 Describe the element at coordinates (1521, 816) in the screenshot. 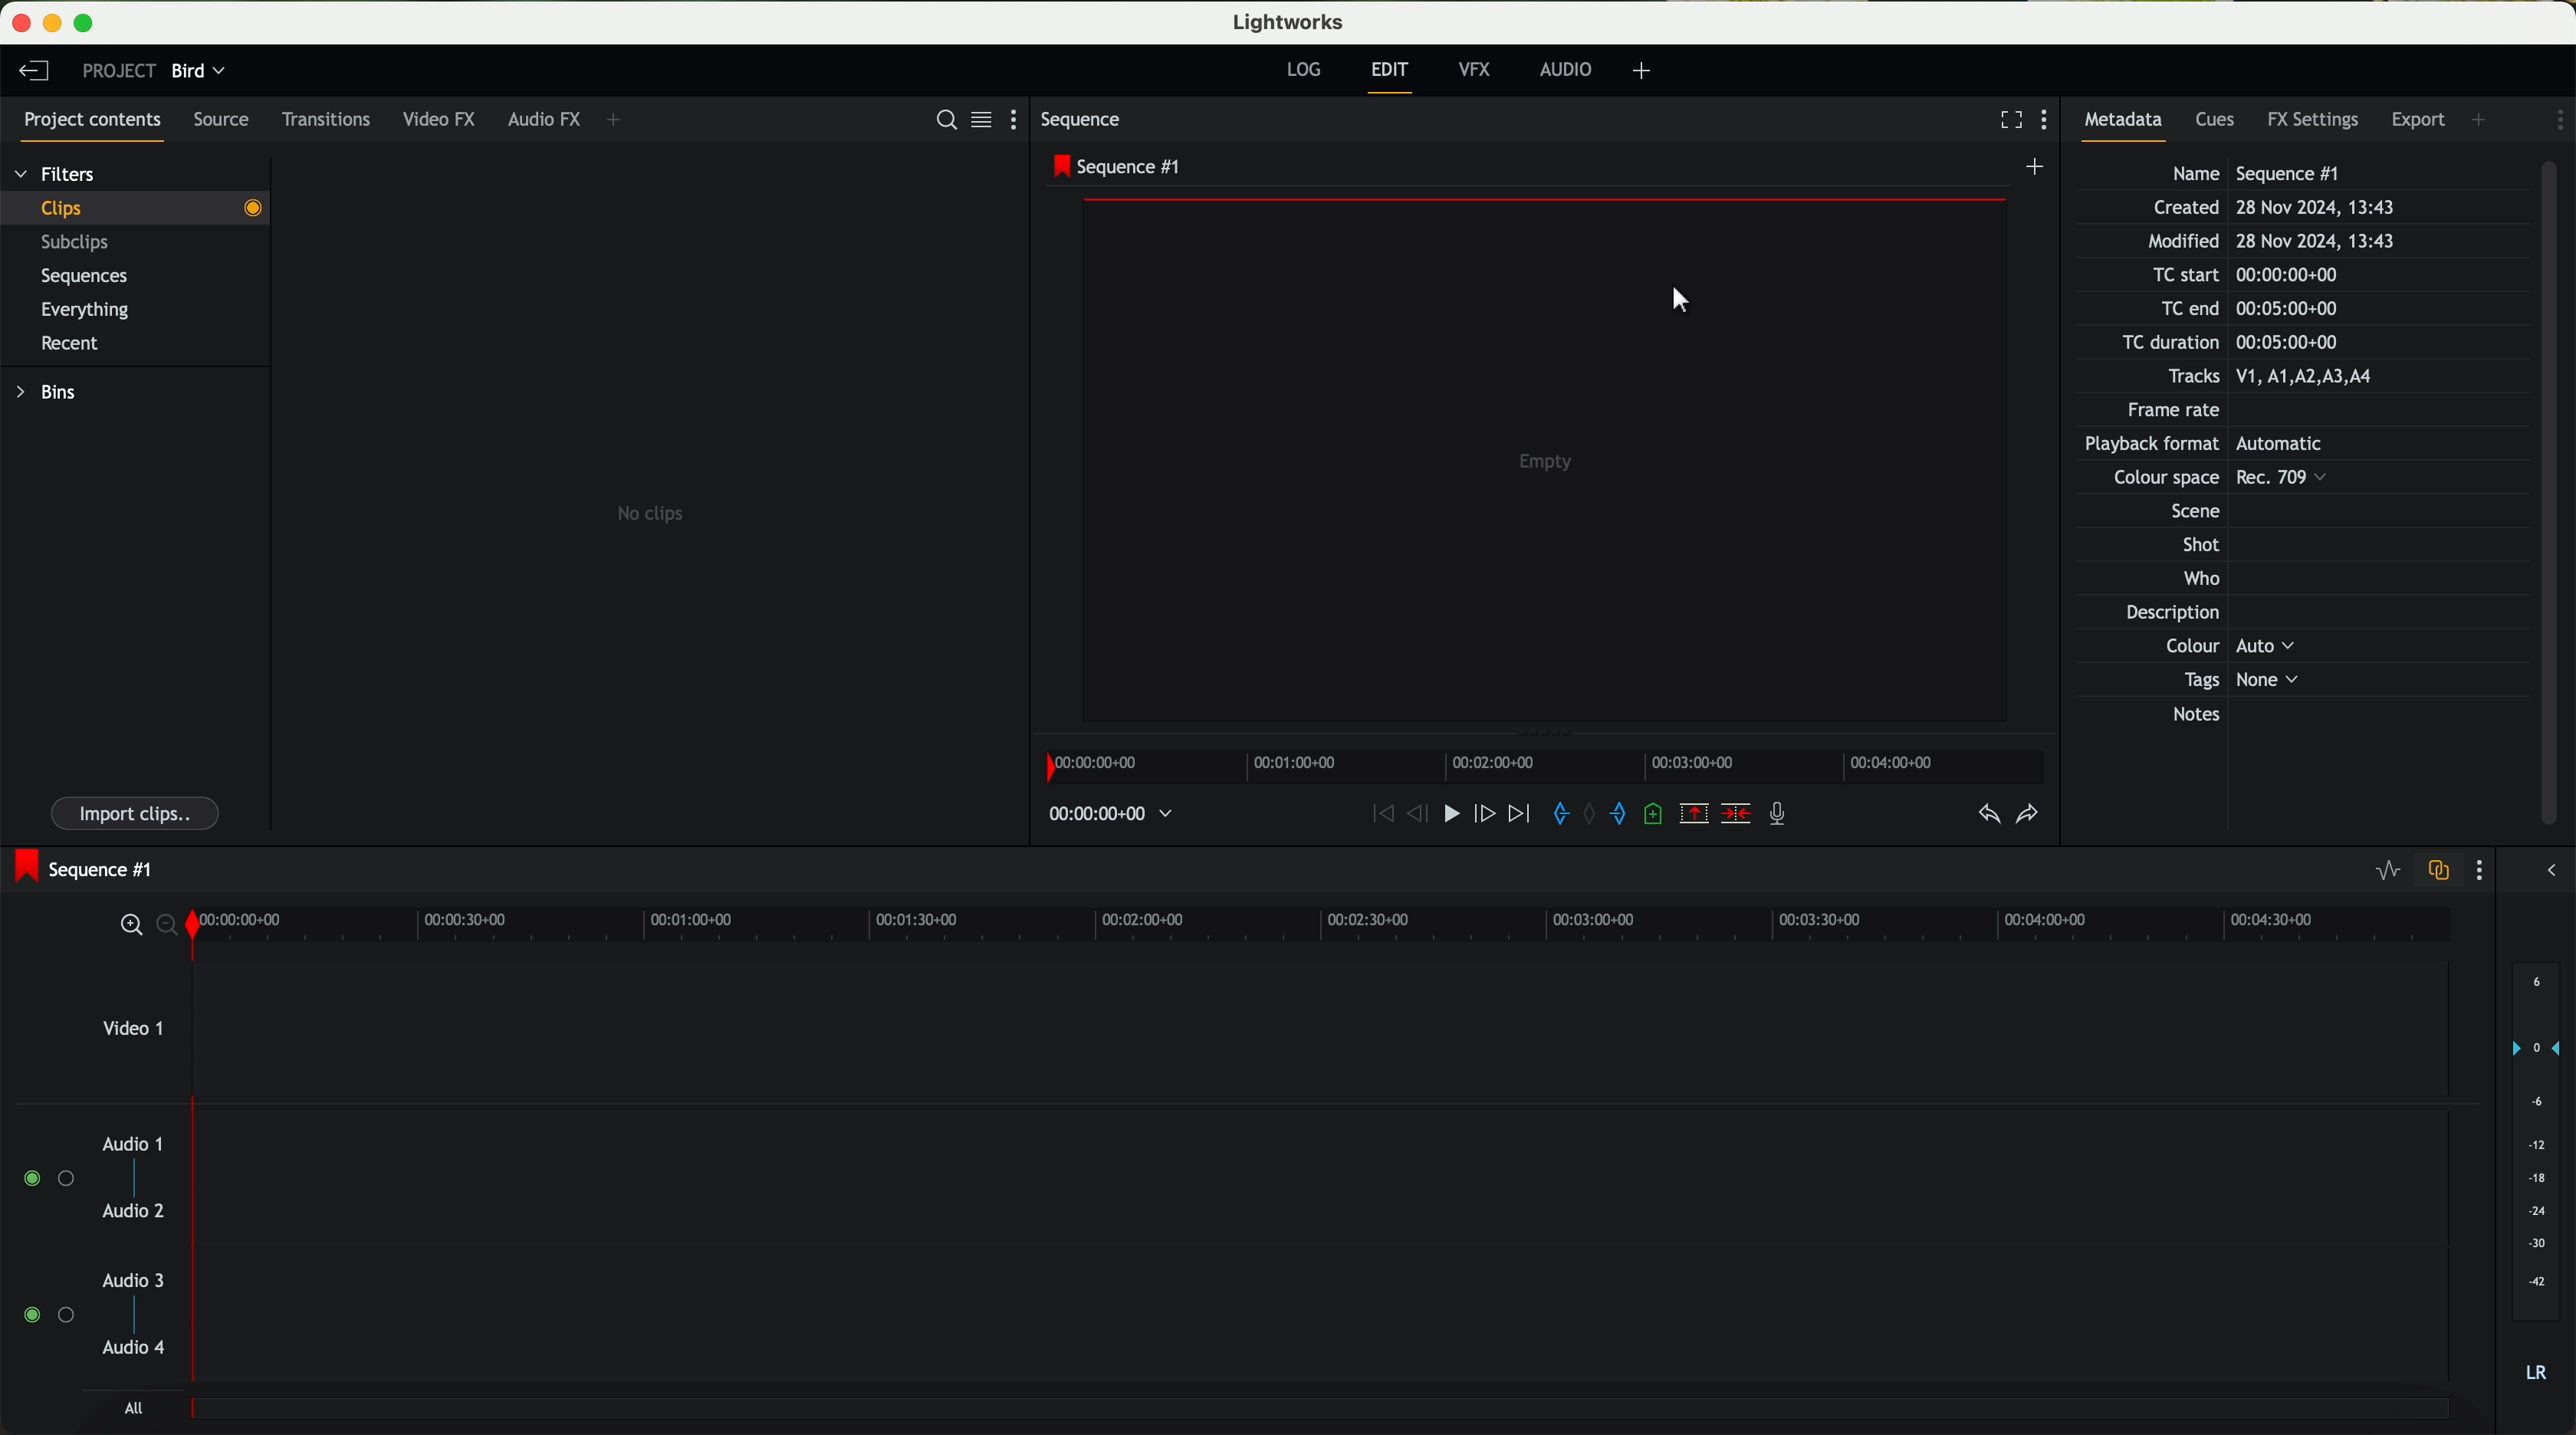

I see `move foward` at that location.